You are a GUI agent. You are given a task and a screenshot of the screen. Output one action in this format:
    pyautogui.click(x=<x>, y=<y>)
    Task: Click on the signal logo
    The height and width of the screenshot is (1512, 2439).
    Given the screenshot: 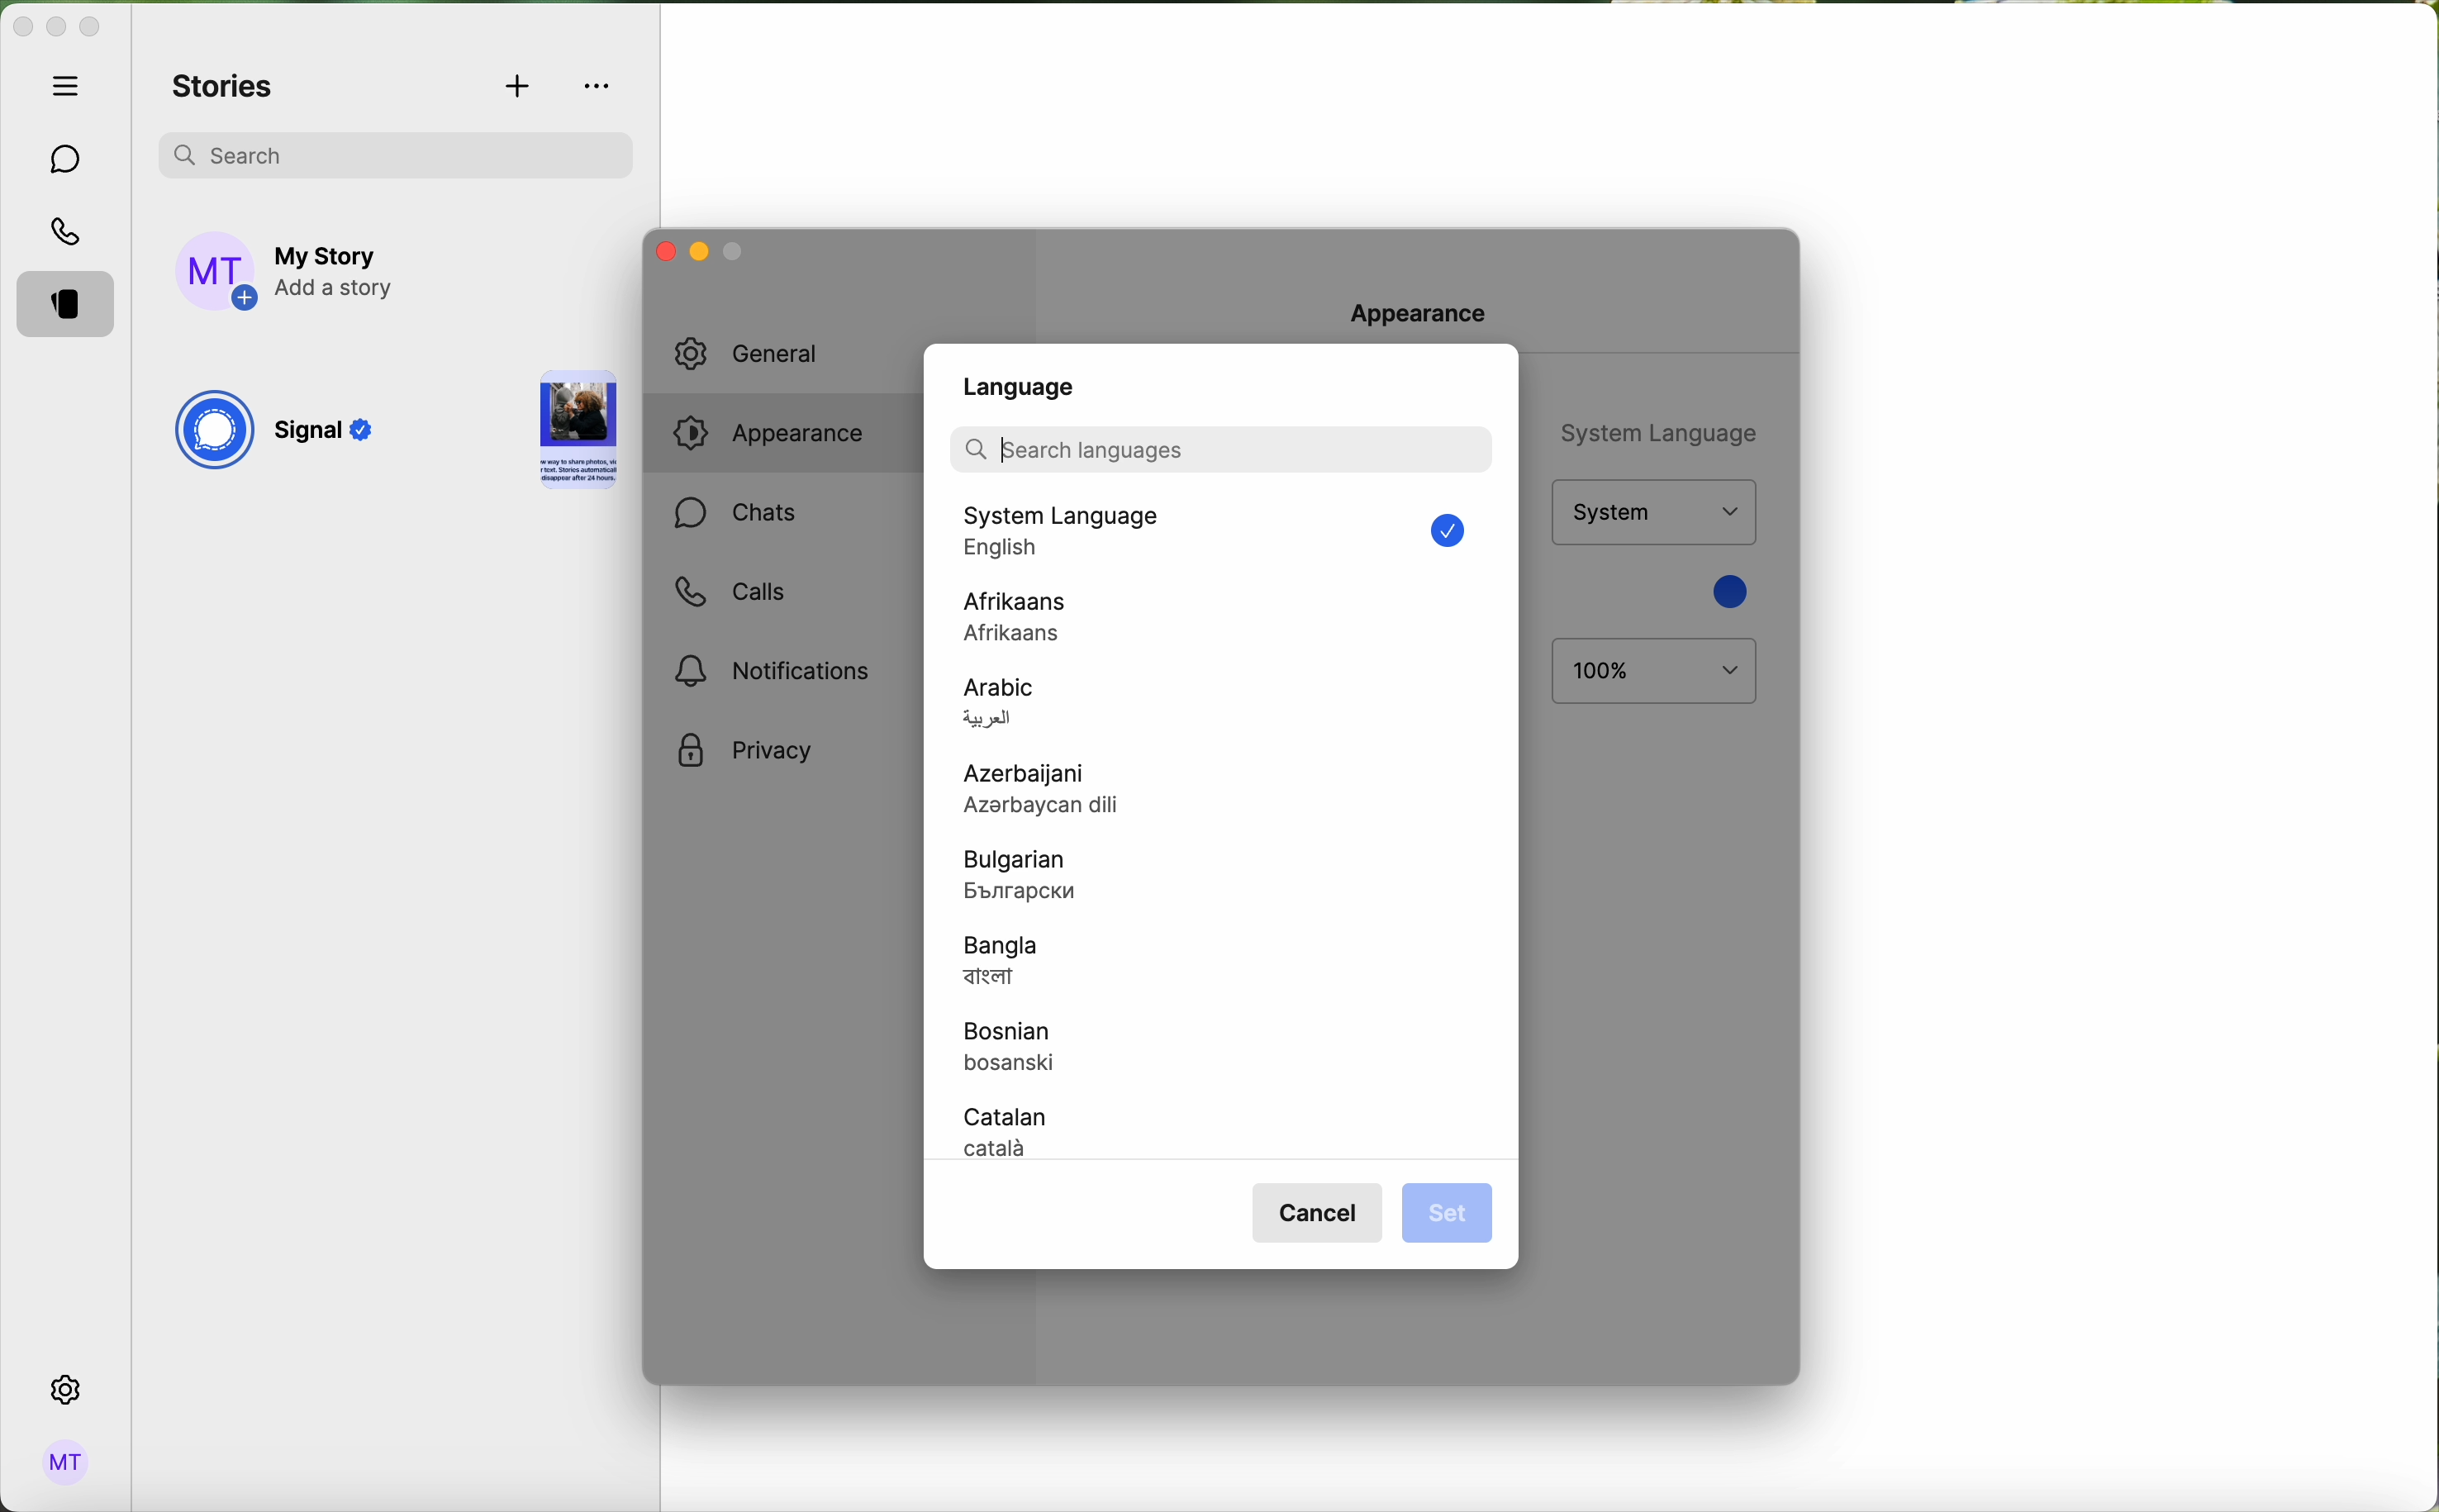 What is the action you would take?
    pyautogui.click(x=213, y=433)
    